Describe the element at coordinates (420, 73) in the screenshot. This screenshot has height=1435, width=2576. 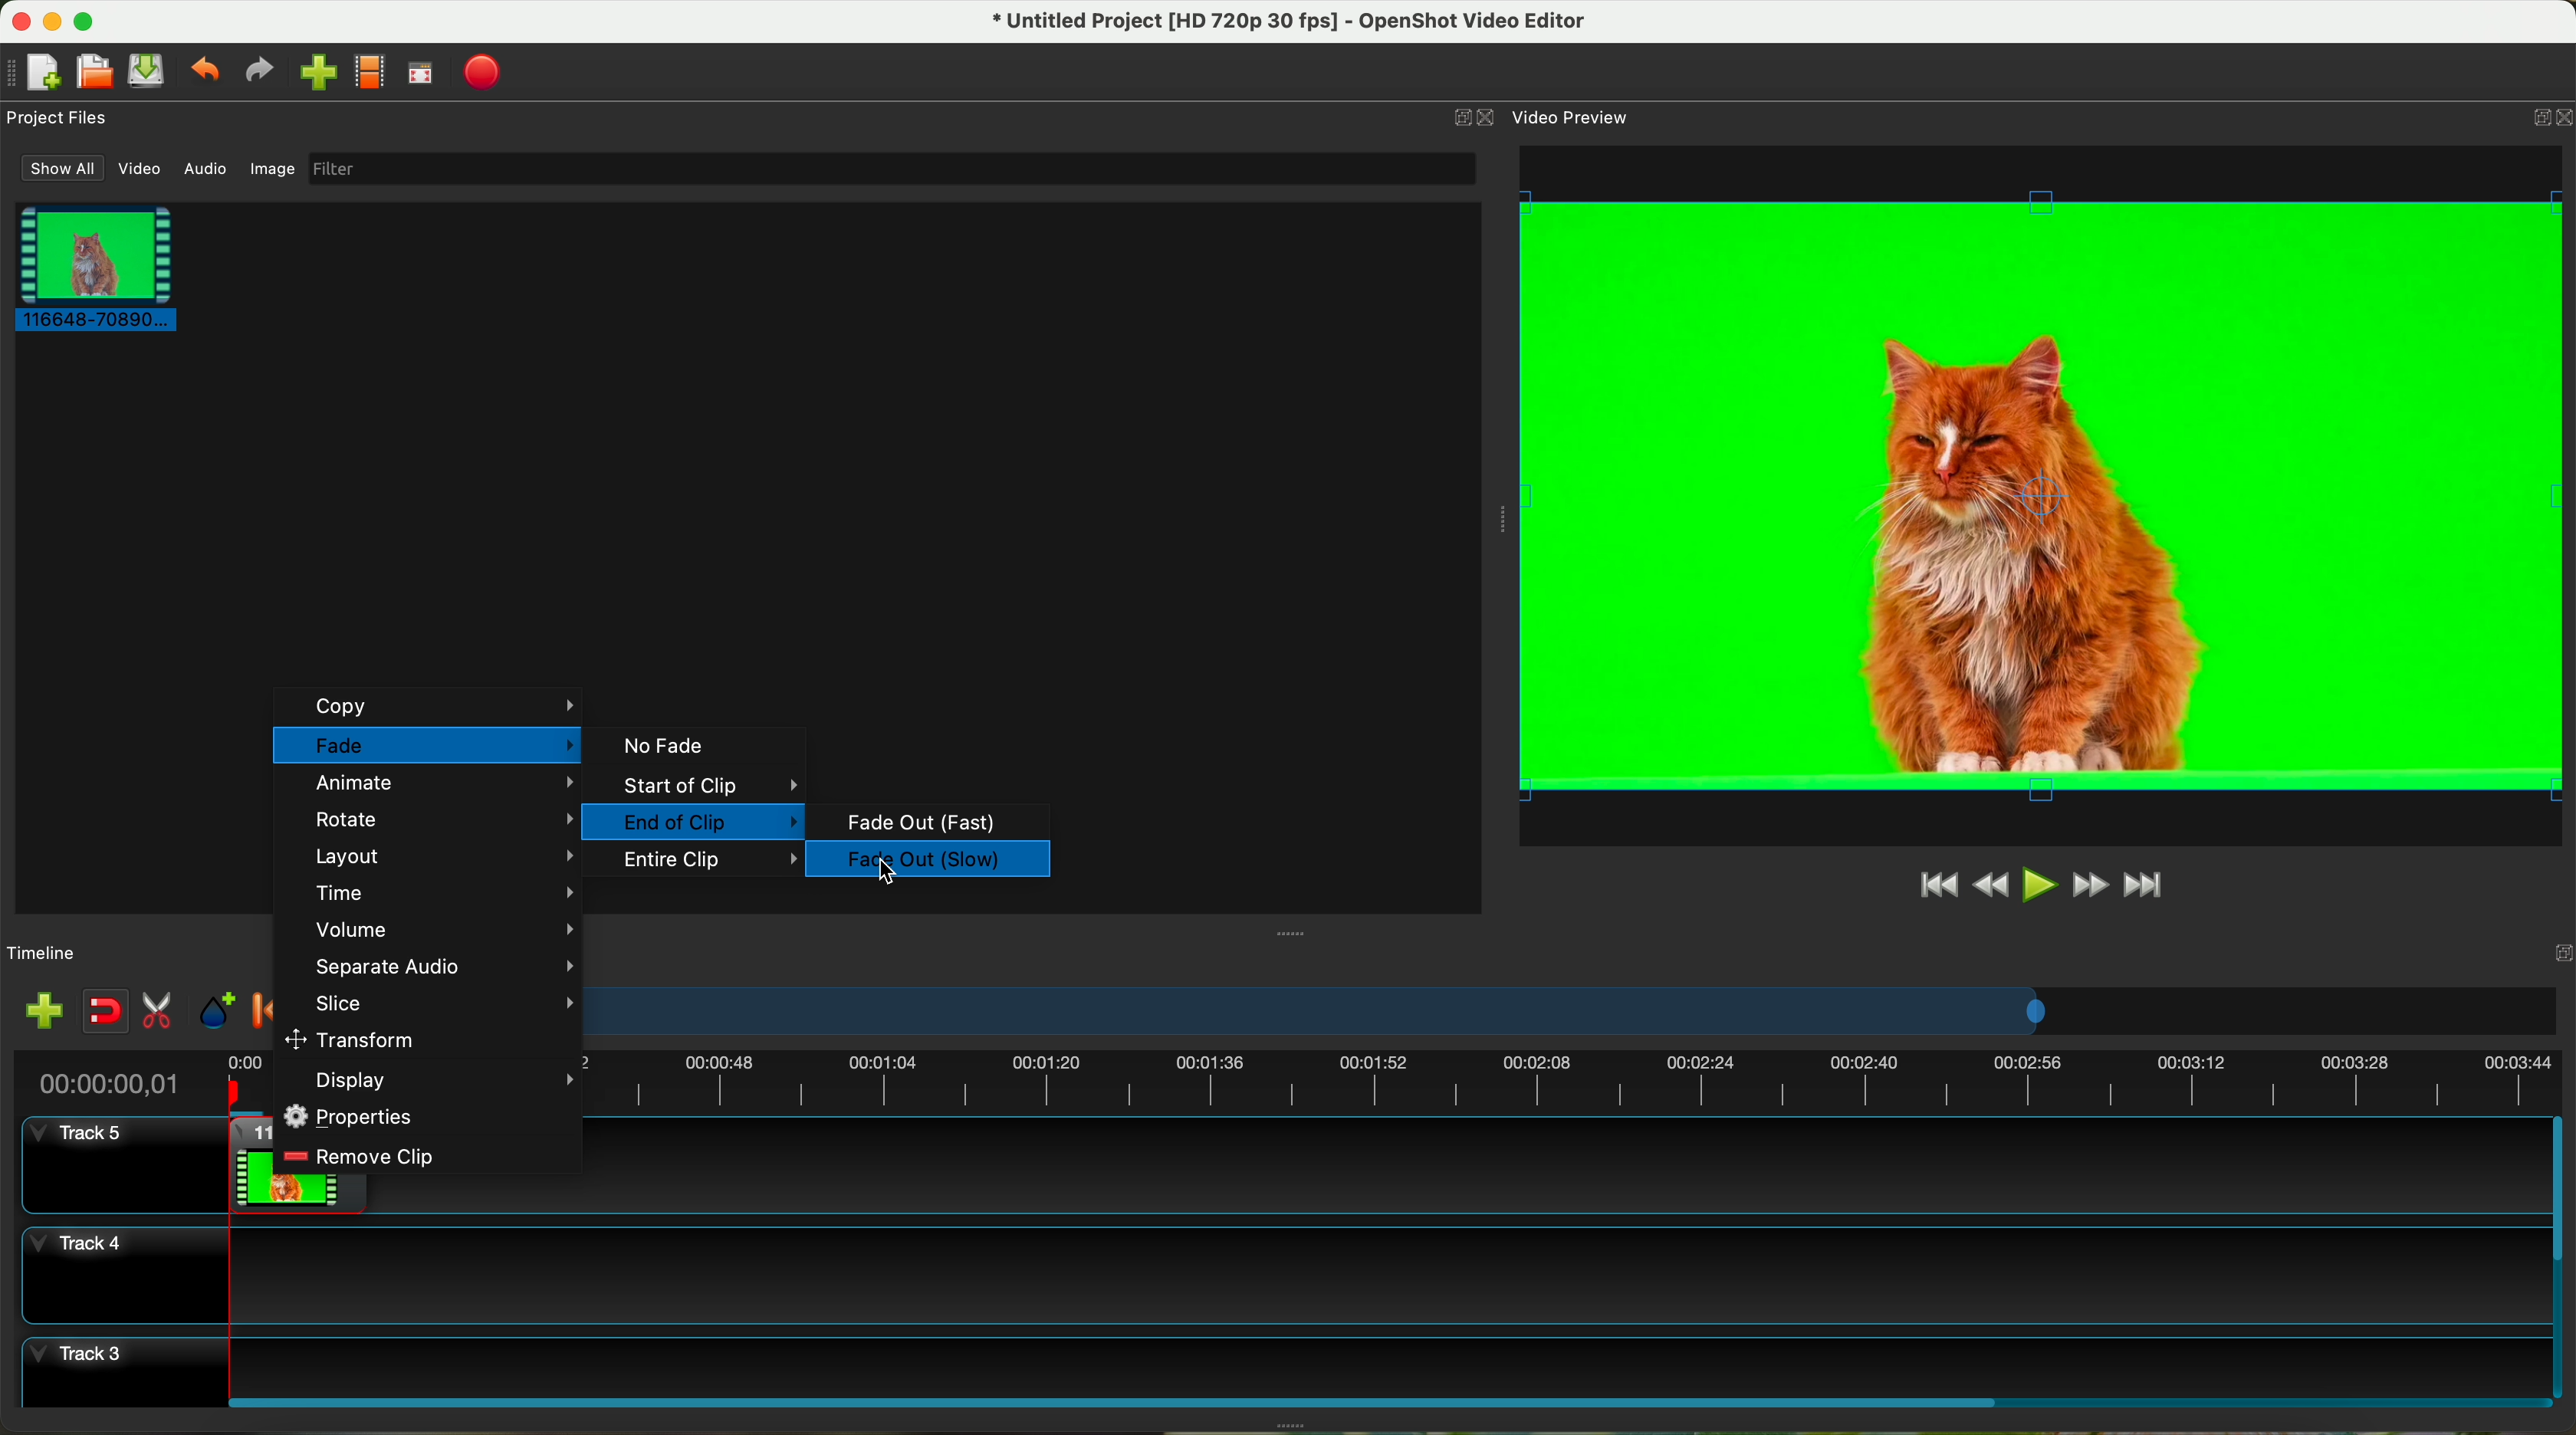
I see `full screen` at that location.